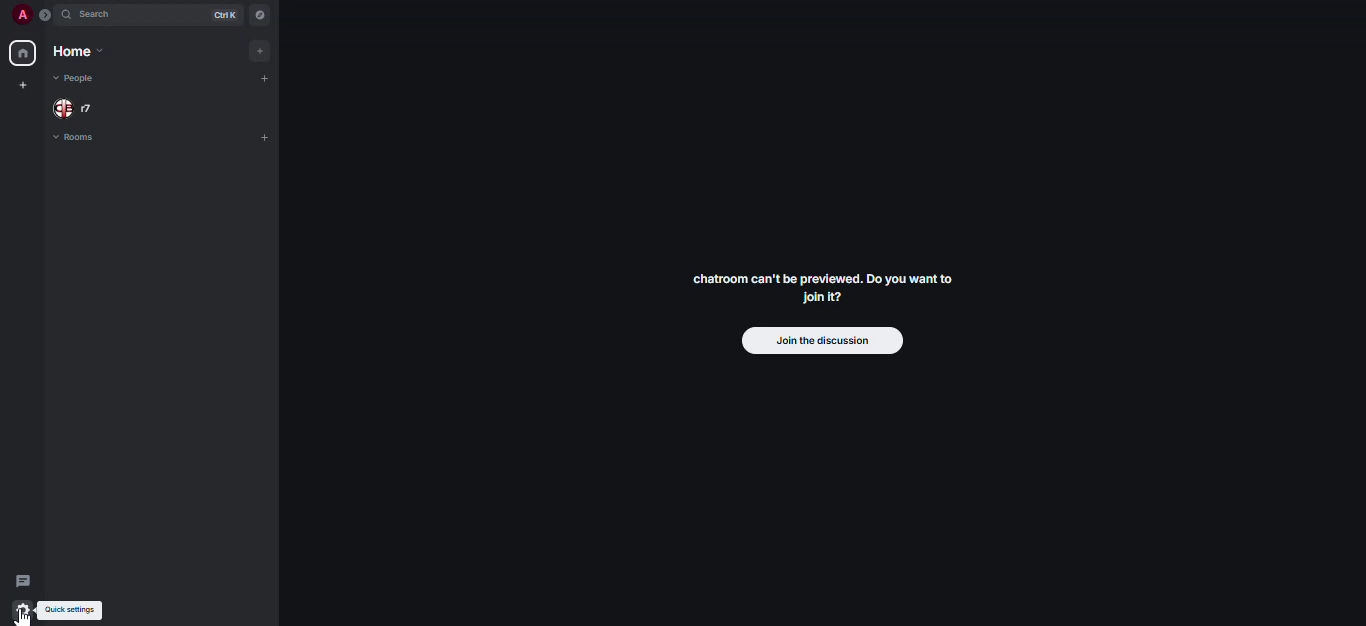  Describe the element at coordinates (81, 79) in the screenshot. I see `people` at that location.